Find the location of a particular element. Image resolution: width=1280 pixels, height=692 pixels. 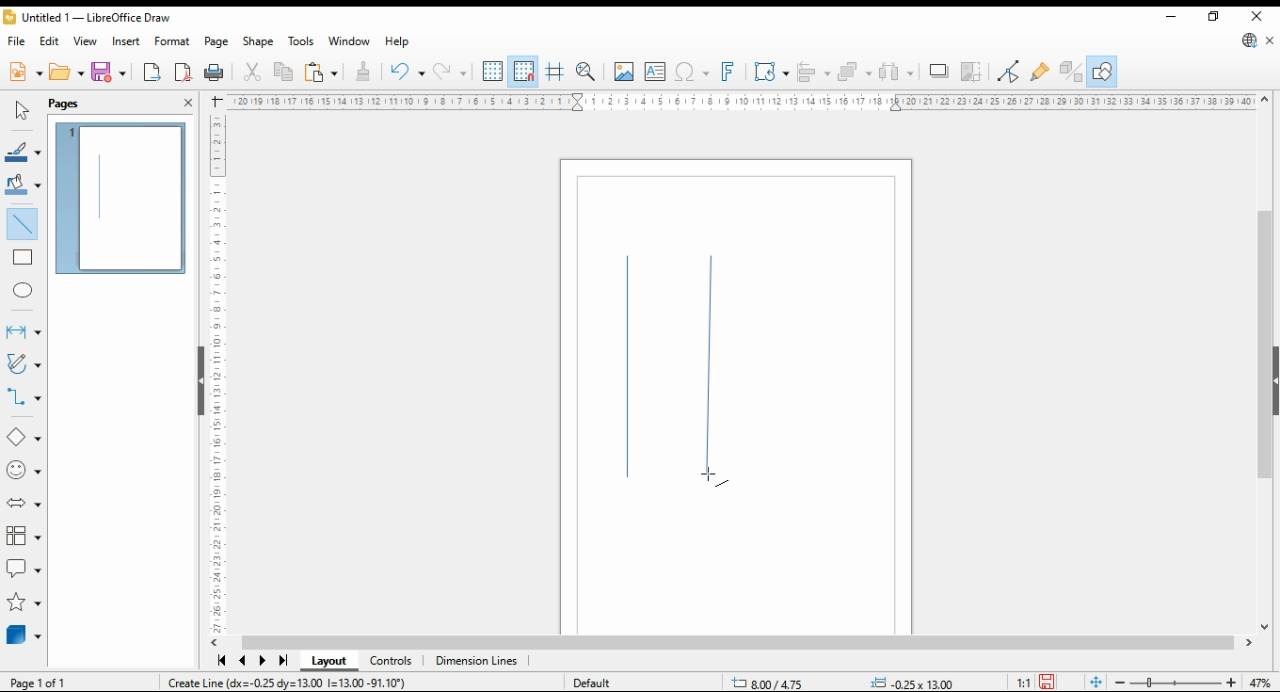

layout is located at coordinates (328, 662).